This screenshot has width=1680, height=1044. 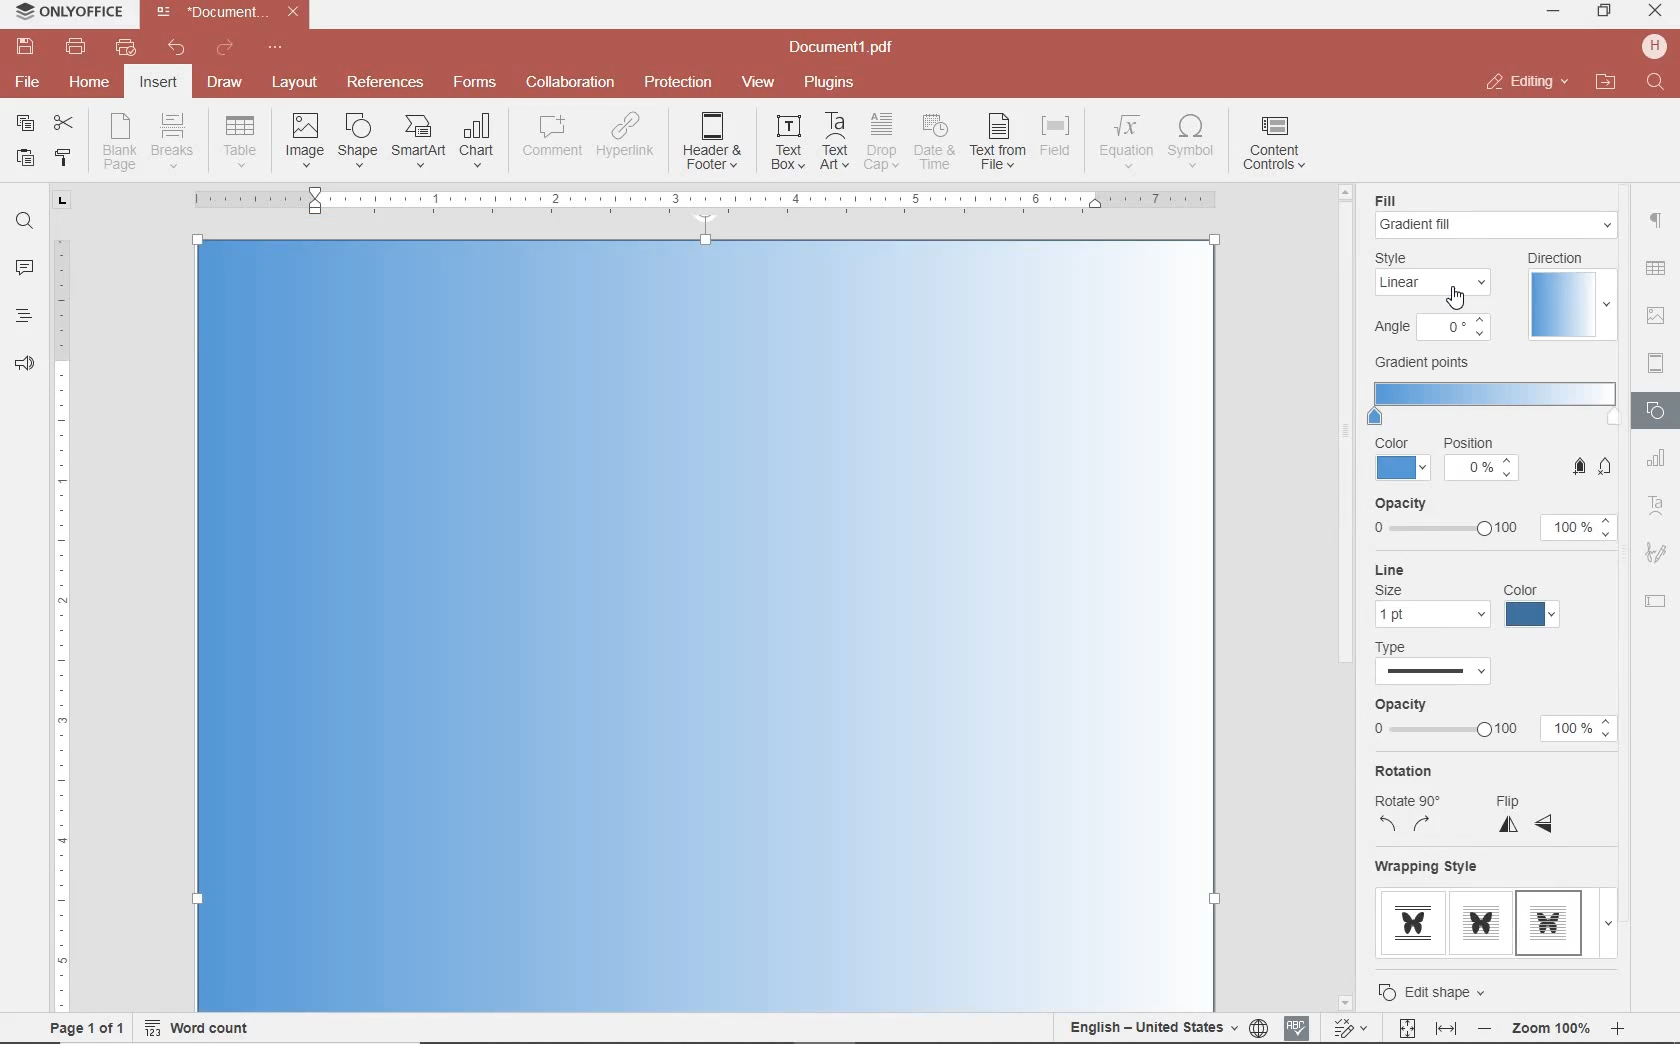 What do you see at coordinates (157, 84) in the screenshot?
I see `insert` at bounding box center [157, 84].